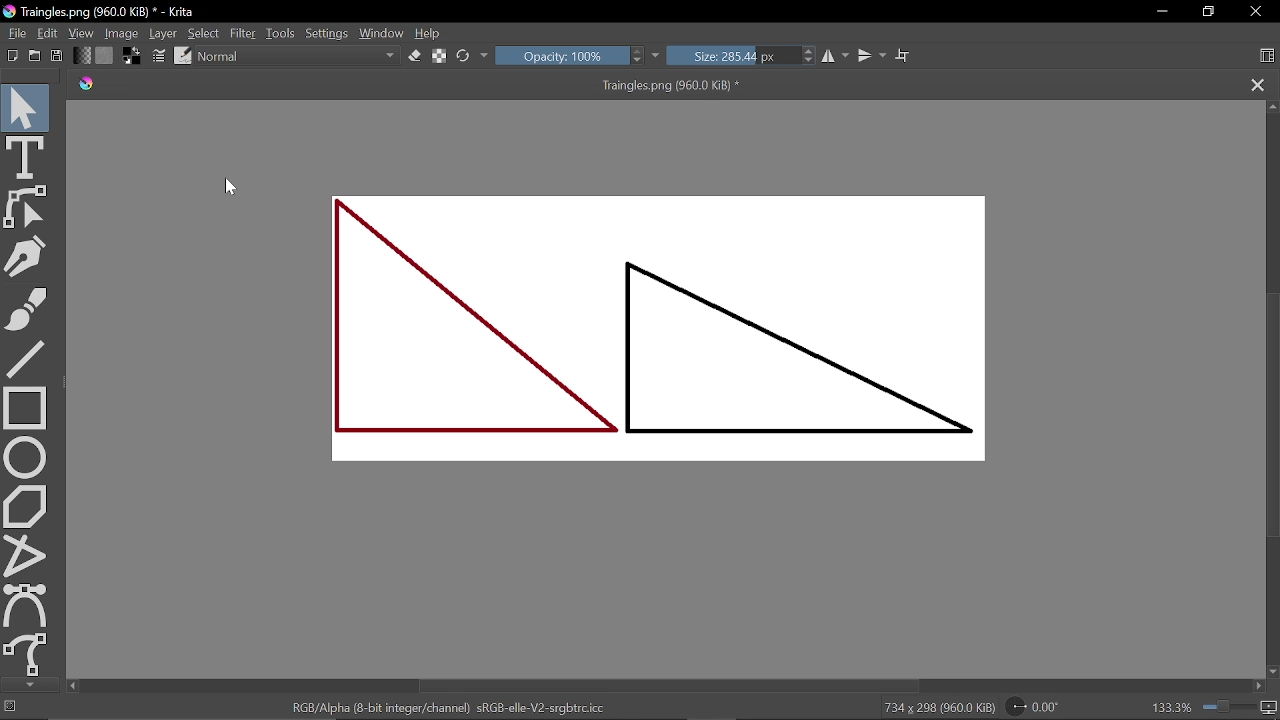 This screenshot has height=720, width=1280. Describe the element at coordinates (74, 685) in the screenshot. I see `Move left` at that location.